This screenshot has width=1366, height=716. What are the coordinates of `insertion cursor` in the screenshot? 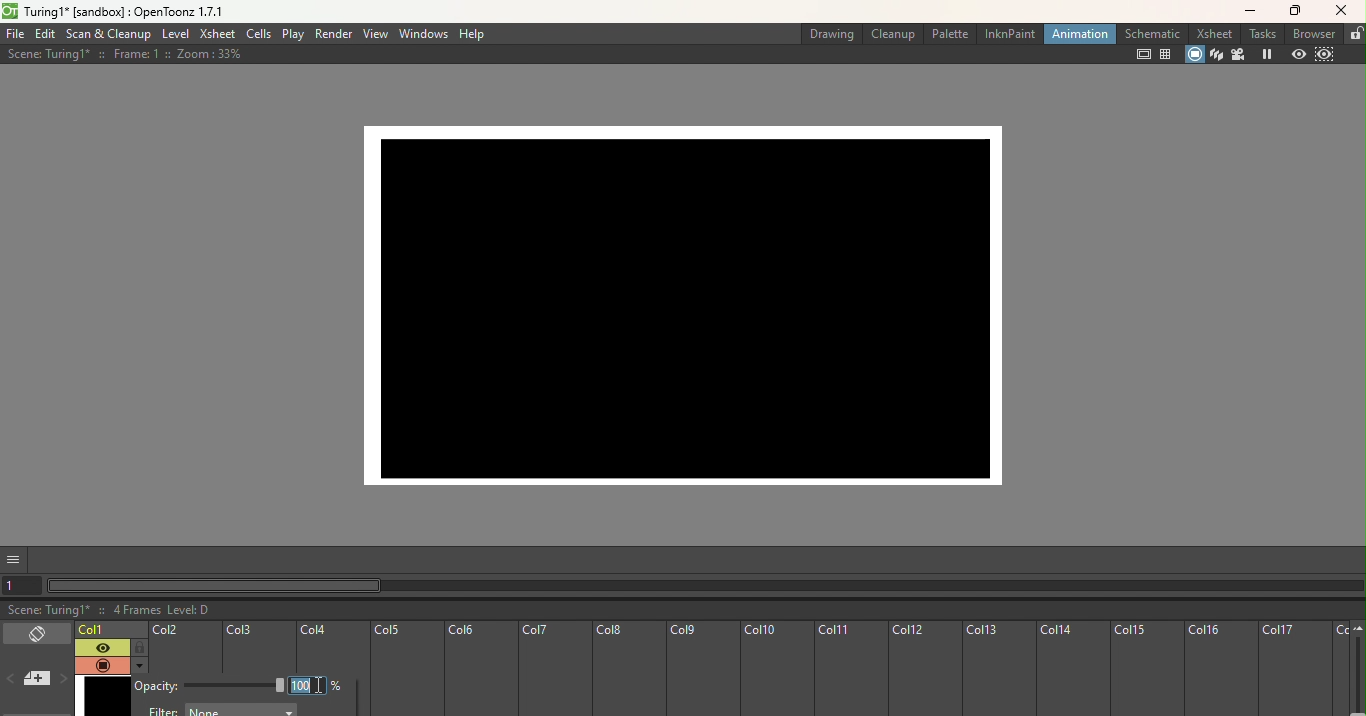 It's located at (321, 687).